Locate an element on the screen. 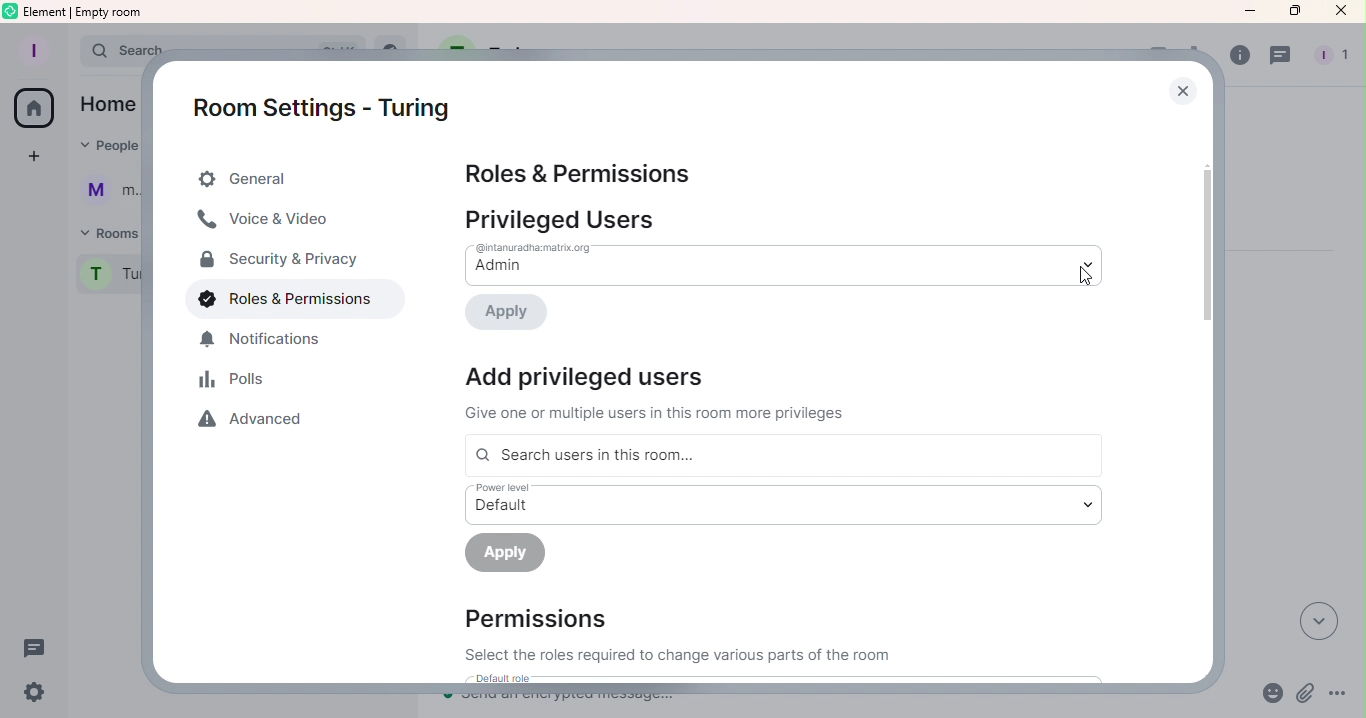  Quick settings is located at coordinates (34, 694).